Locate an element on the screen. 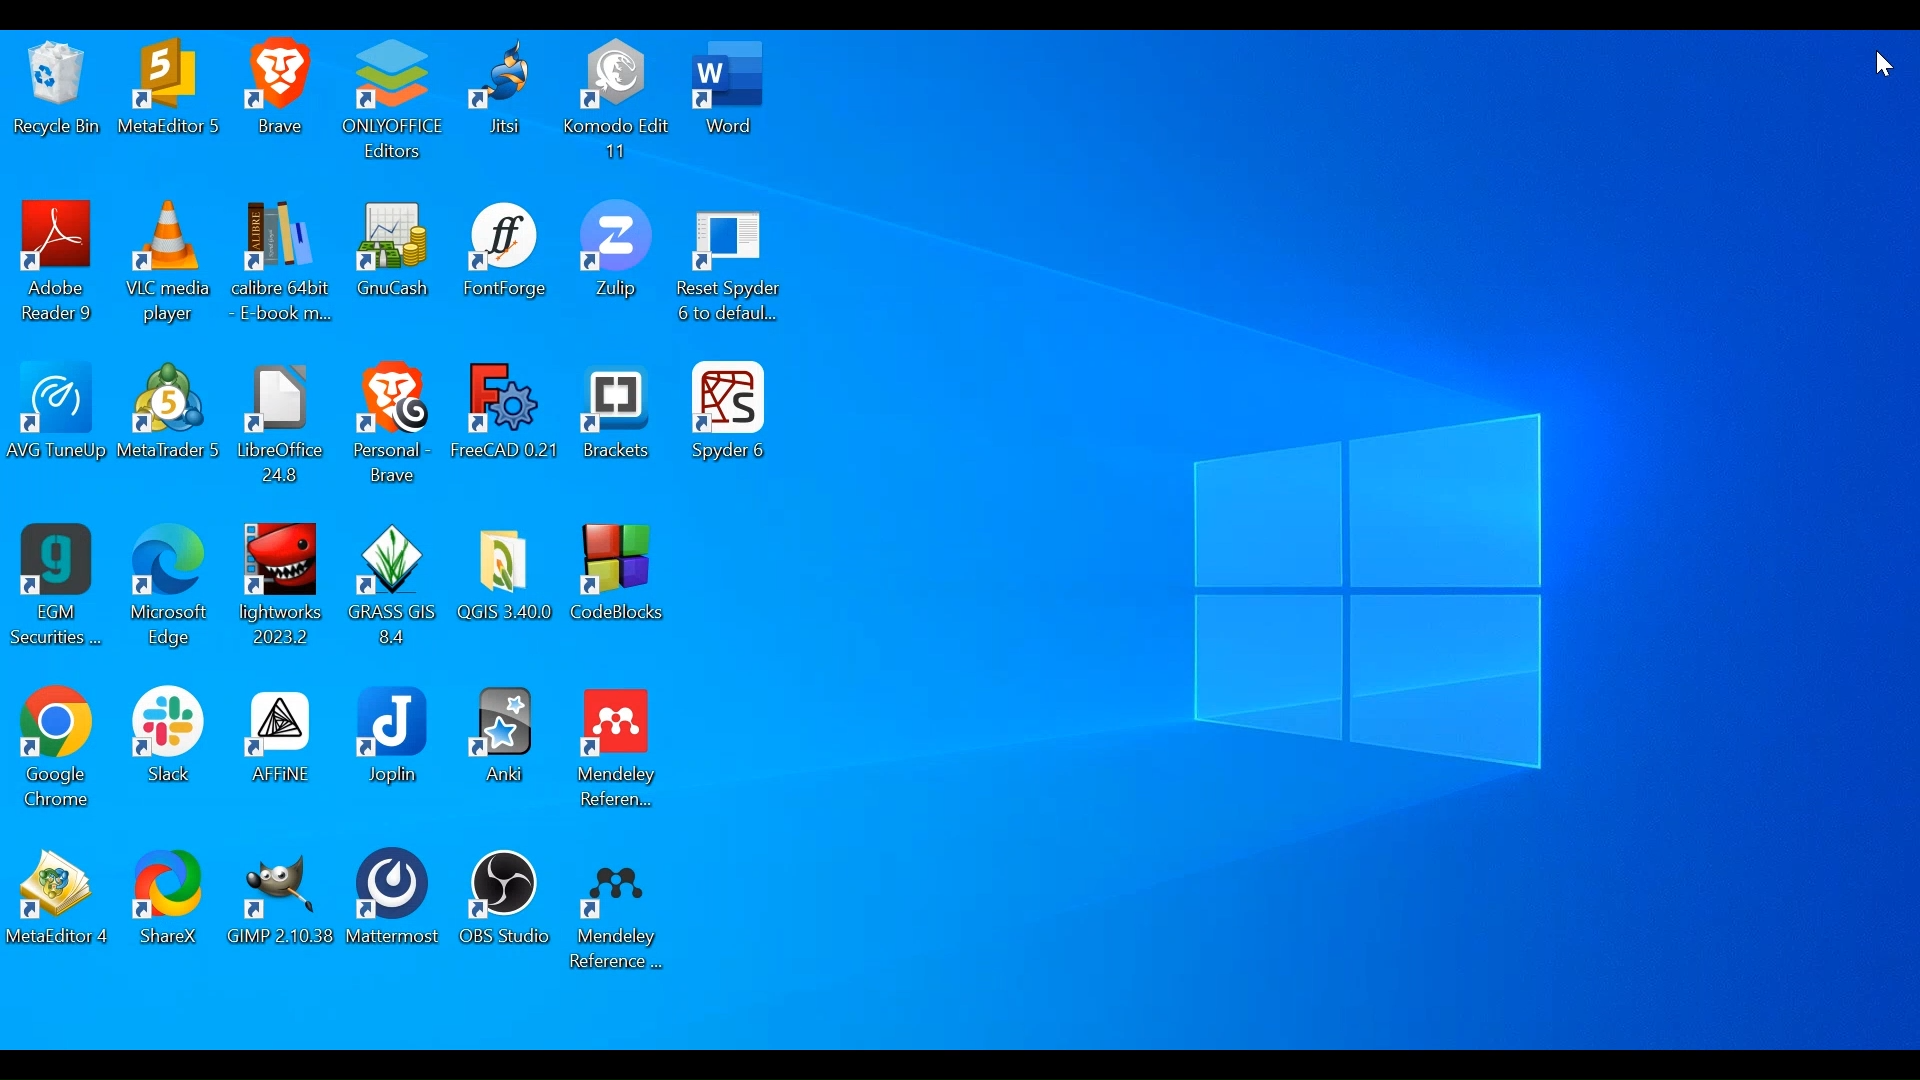 The width and height of the screenshot is (1920, 1080). Brackets is located at coordinates (616, 425).